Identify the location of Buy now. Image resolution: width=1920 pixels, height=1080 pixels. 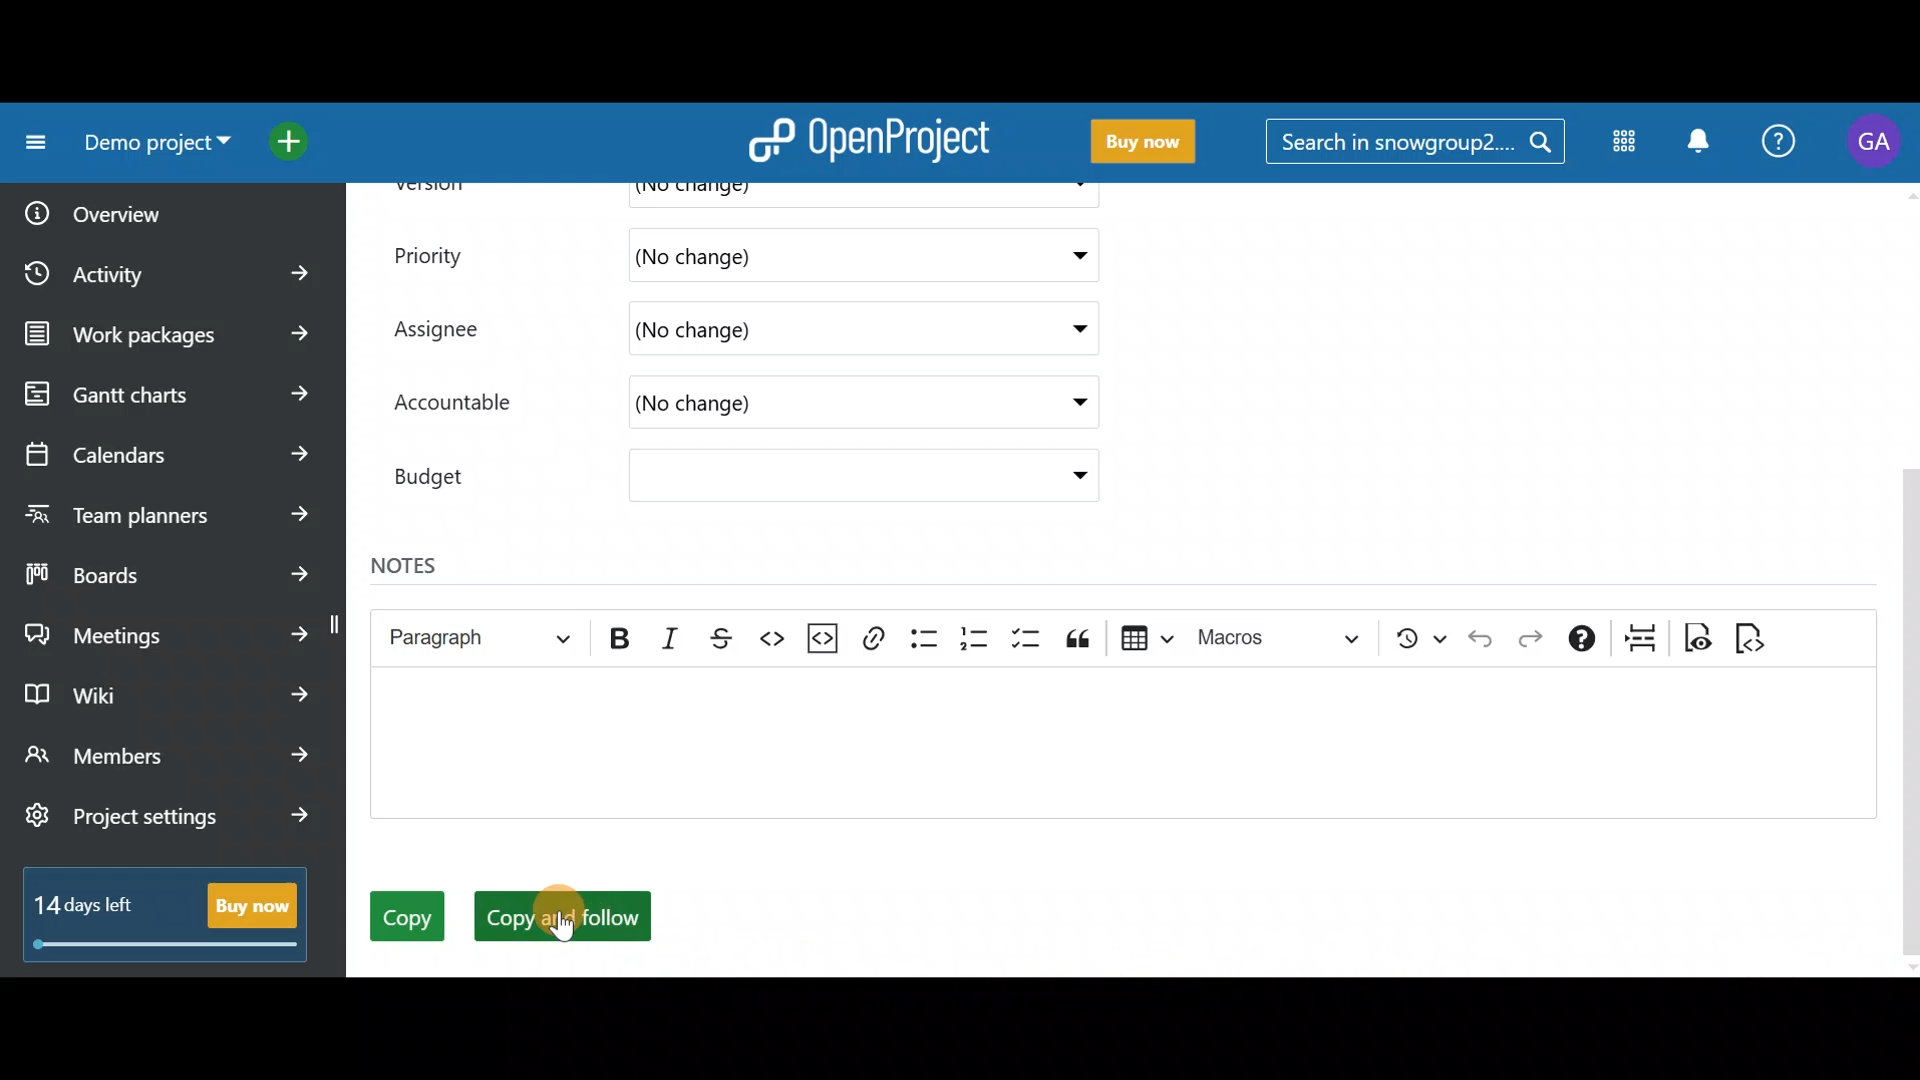
(1134, 142).